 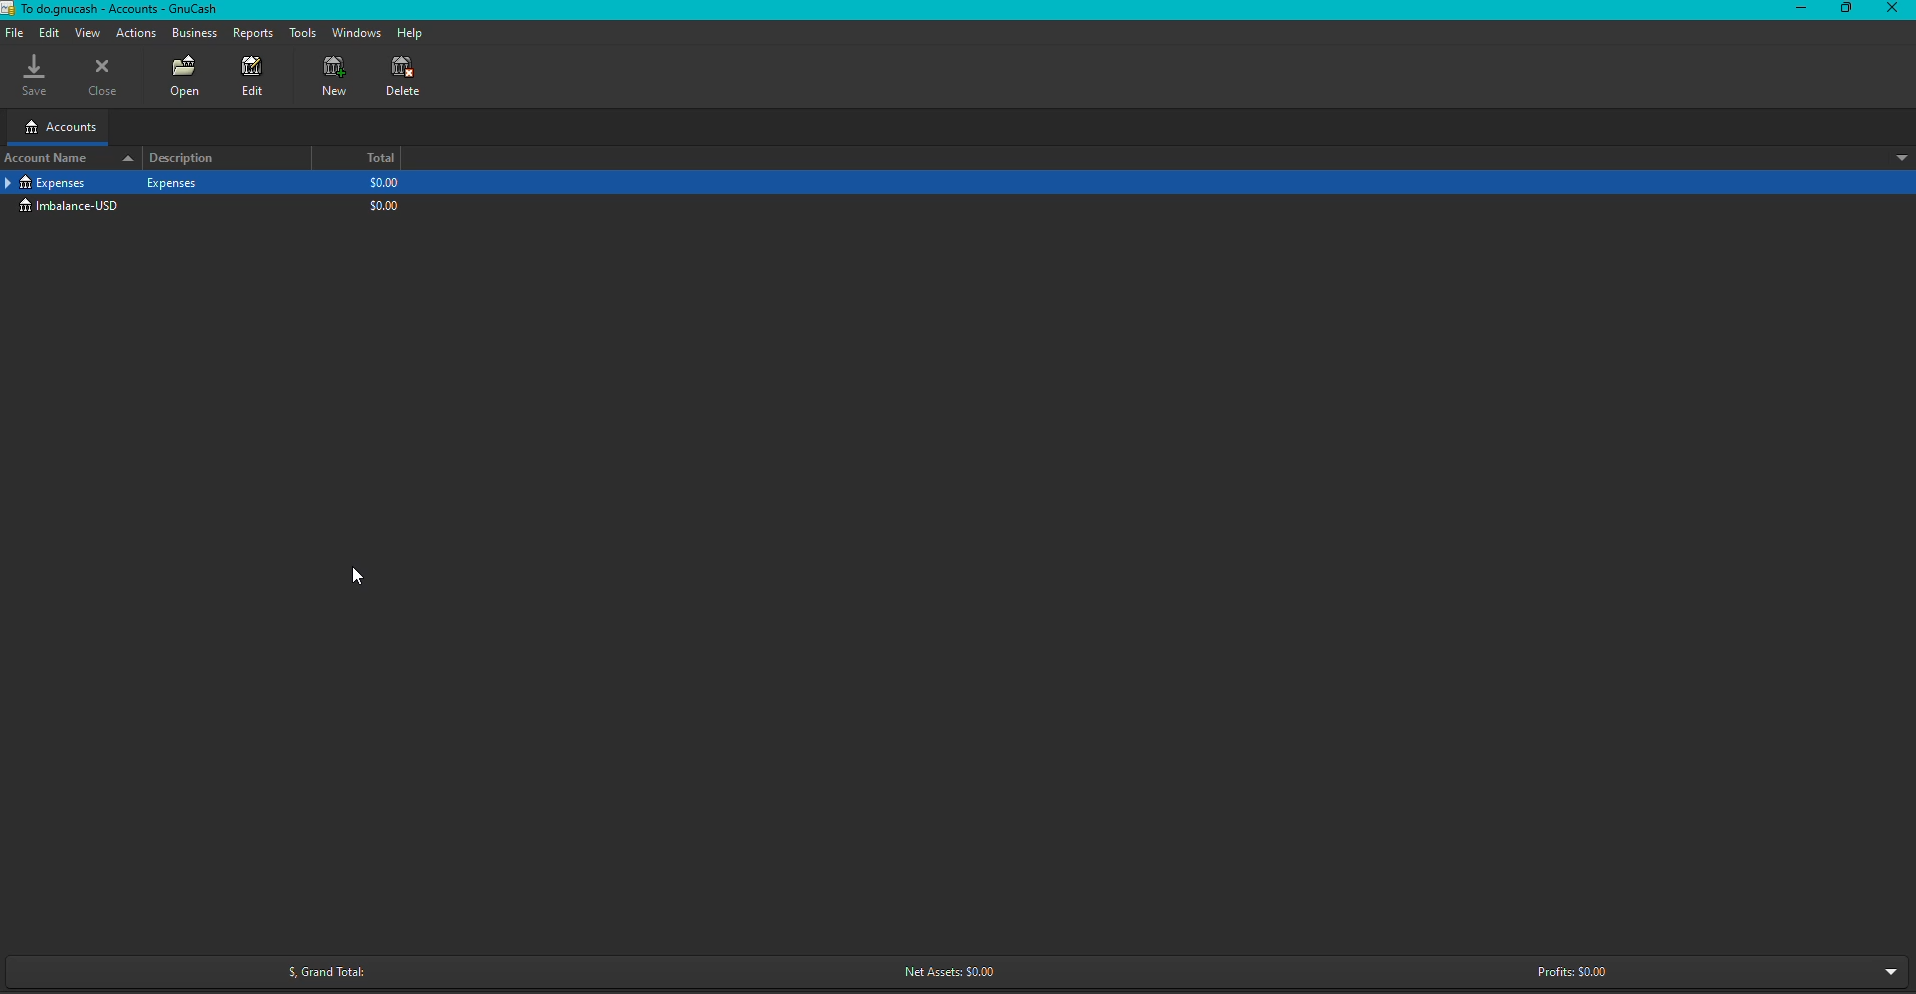 I want to click on Minimize, so click(x=1795, y=10).